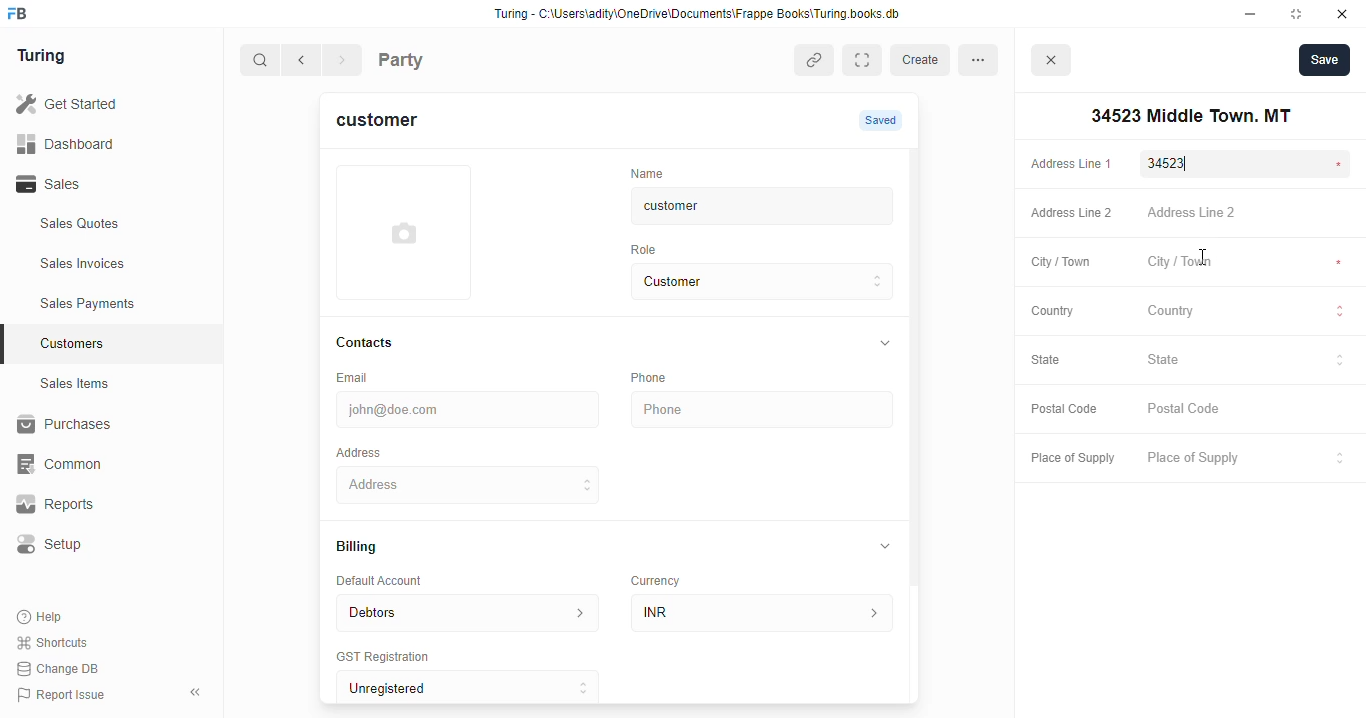 This screenshot has width=1366, height=718. What do you see at coordinates (1247, 360) in the screenshot?
I see `State` at bounding box center [1247, 360].